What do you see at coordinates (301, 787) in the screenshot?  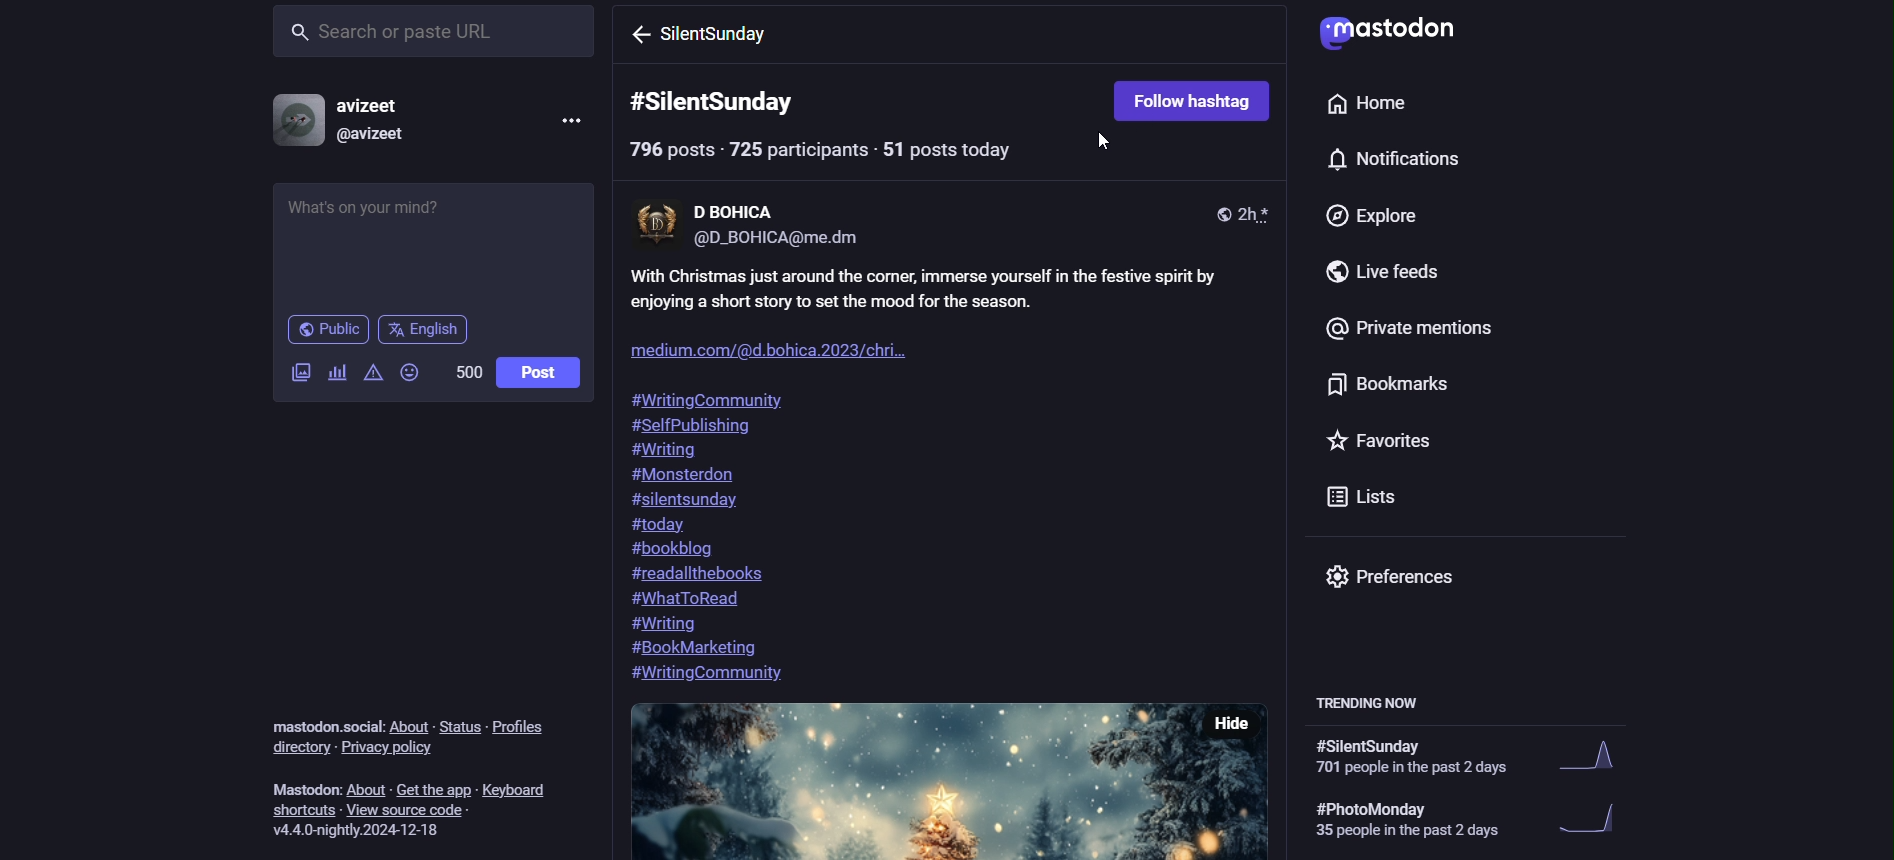 I see `mastodon` at bounding box center [301, 787].